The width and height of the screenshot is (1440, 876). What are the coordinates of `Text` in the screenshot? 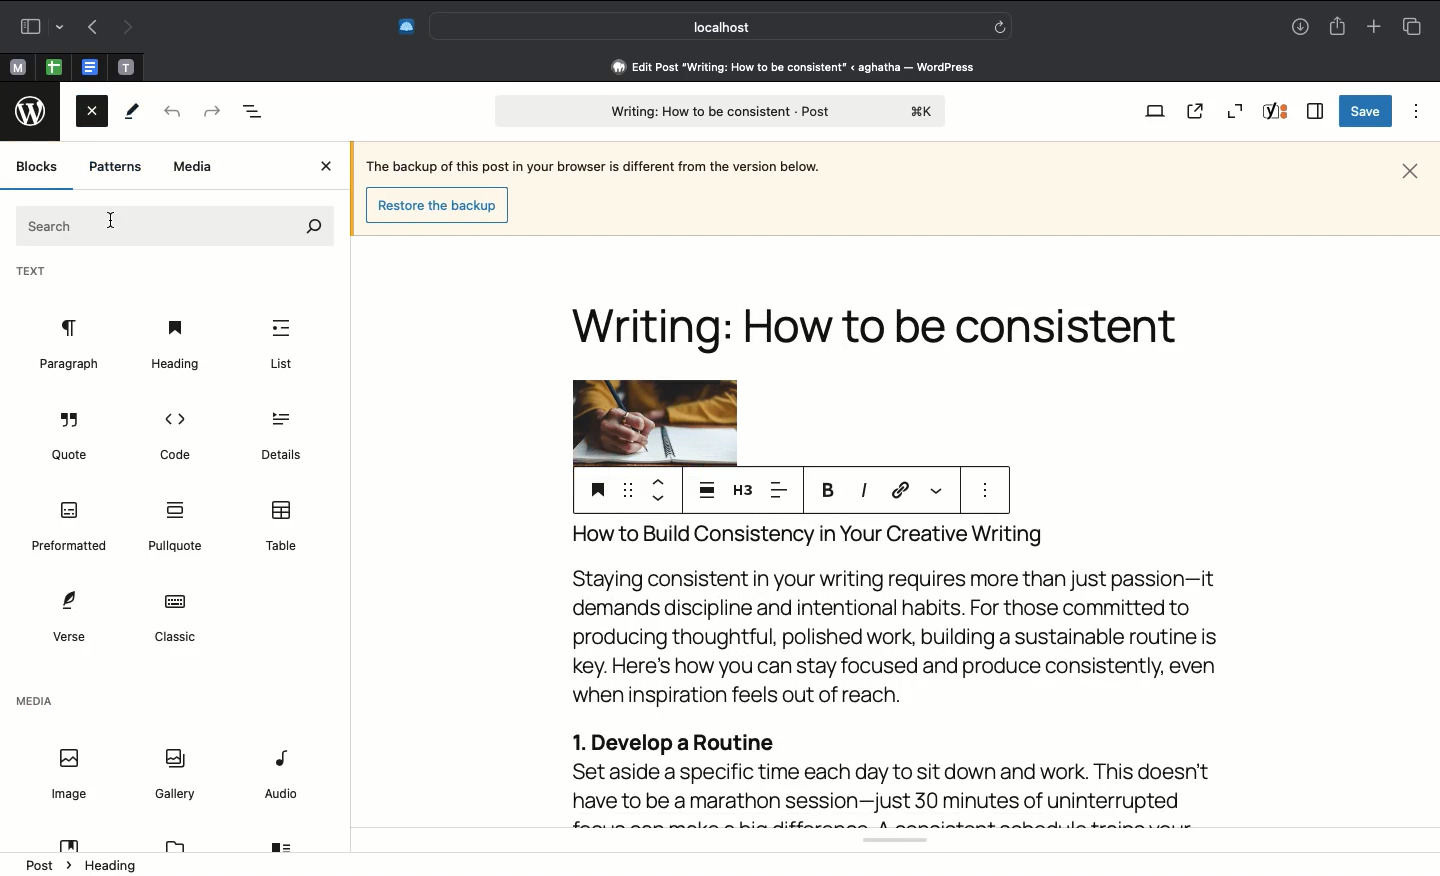 It's located at (32, 273).